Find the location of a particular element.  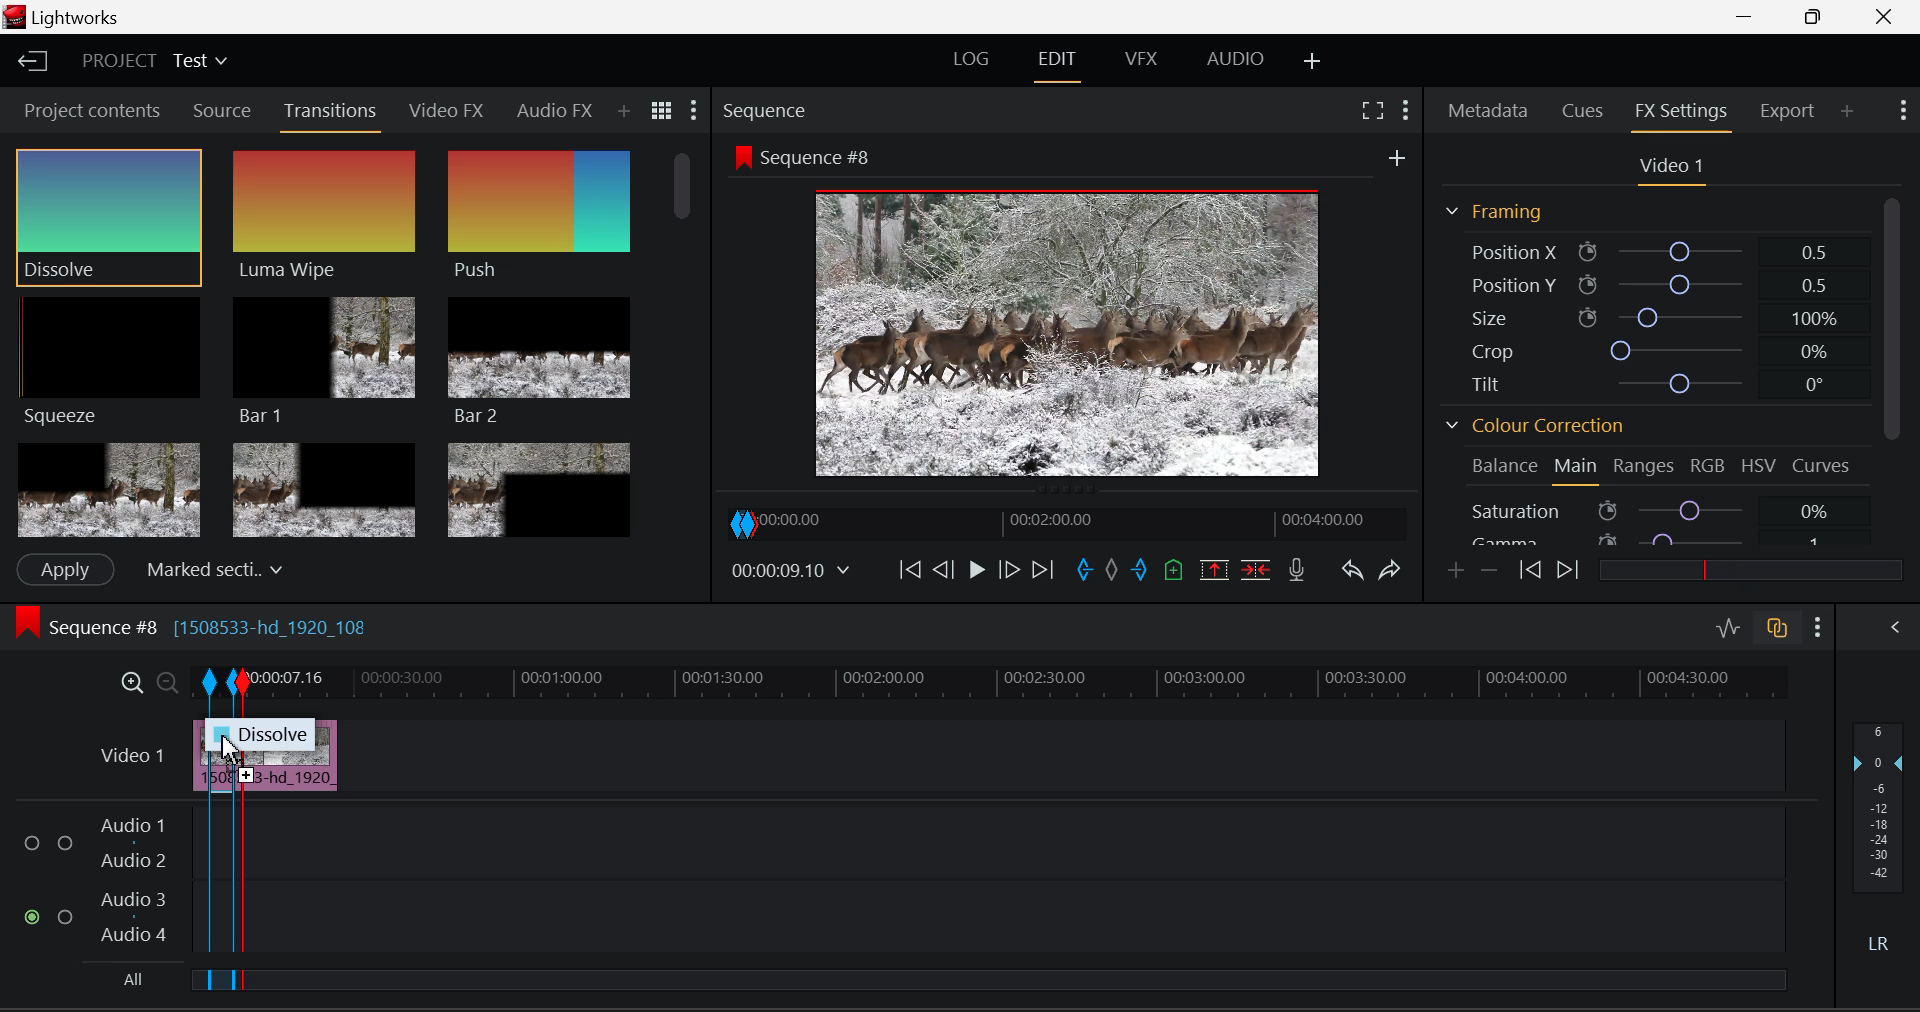

Audio Input Checkbox is located at coordinates (66, 915).